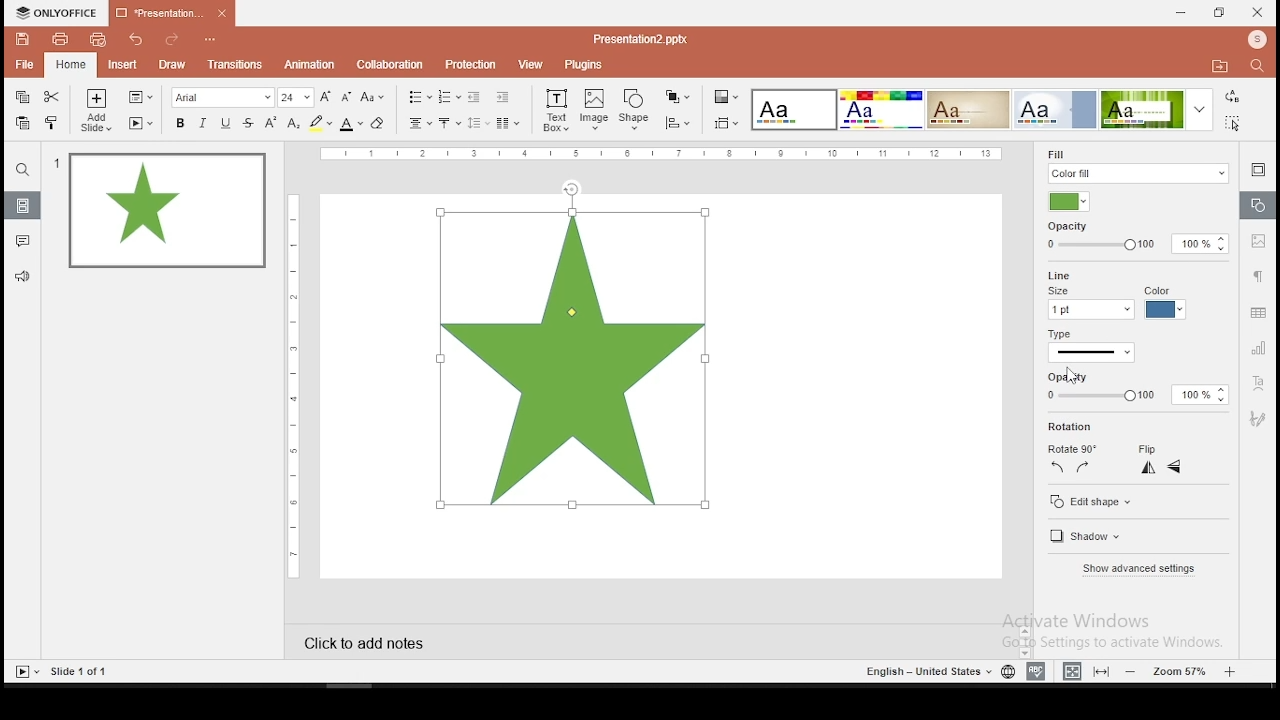 This screenshot has width=1280, height=720. What do you see at coordinates (141, 123) in the screenshot?
I see `start slideshow` at bounding box center [141, 123].